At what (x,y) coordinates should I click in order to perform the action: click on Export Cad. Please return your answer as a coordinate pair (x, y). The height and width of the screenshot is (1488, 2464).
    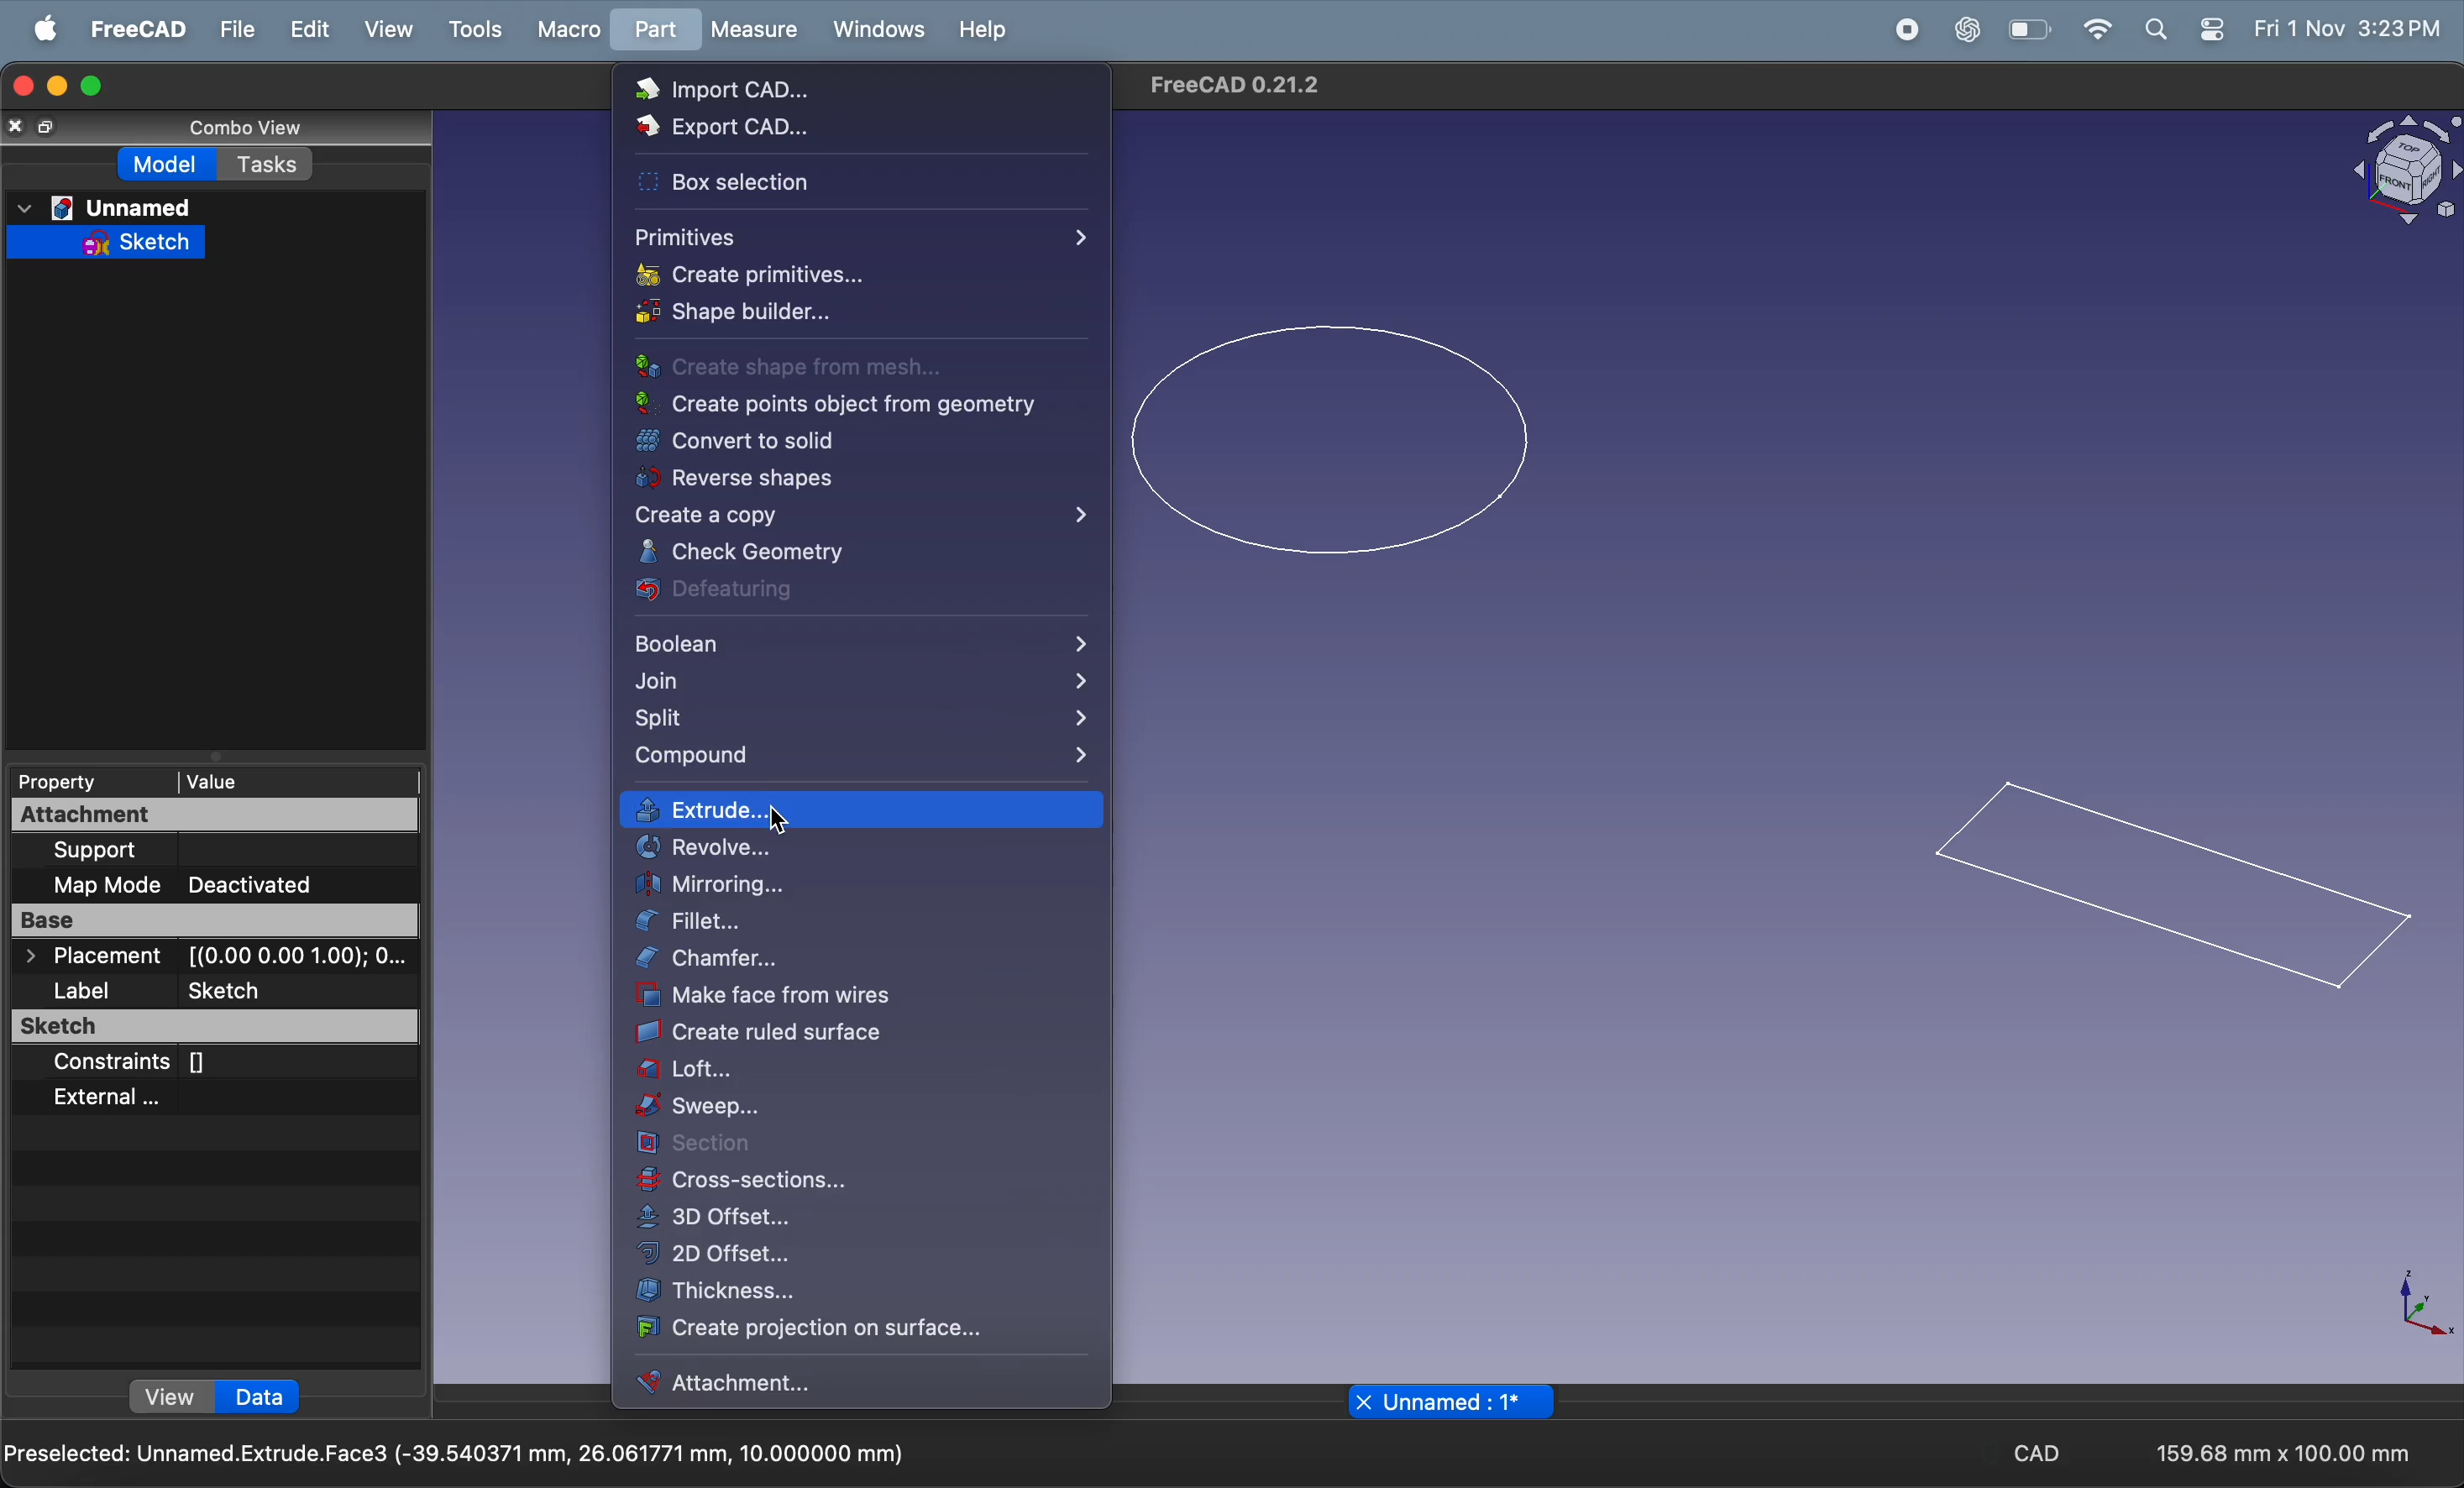
    Looking at the image, I should click on (737, 129).